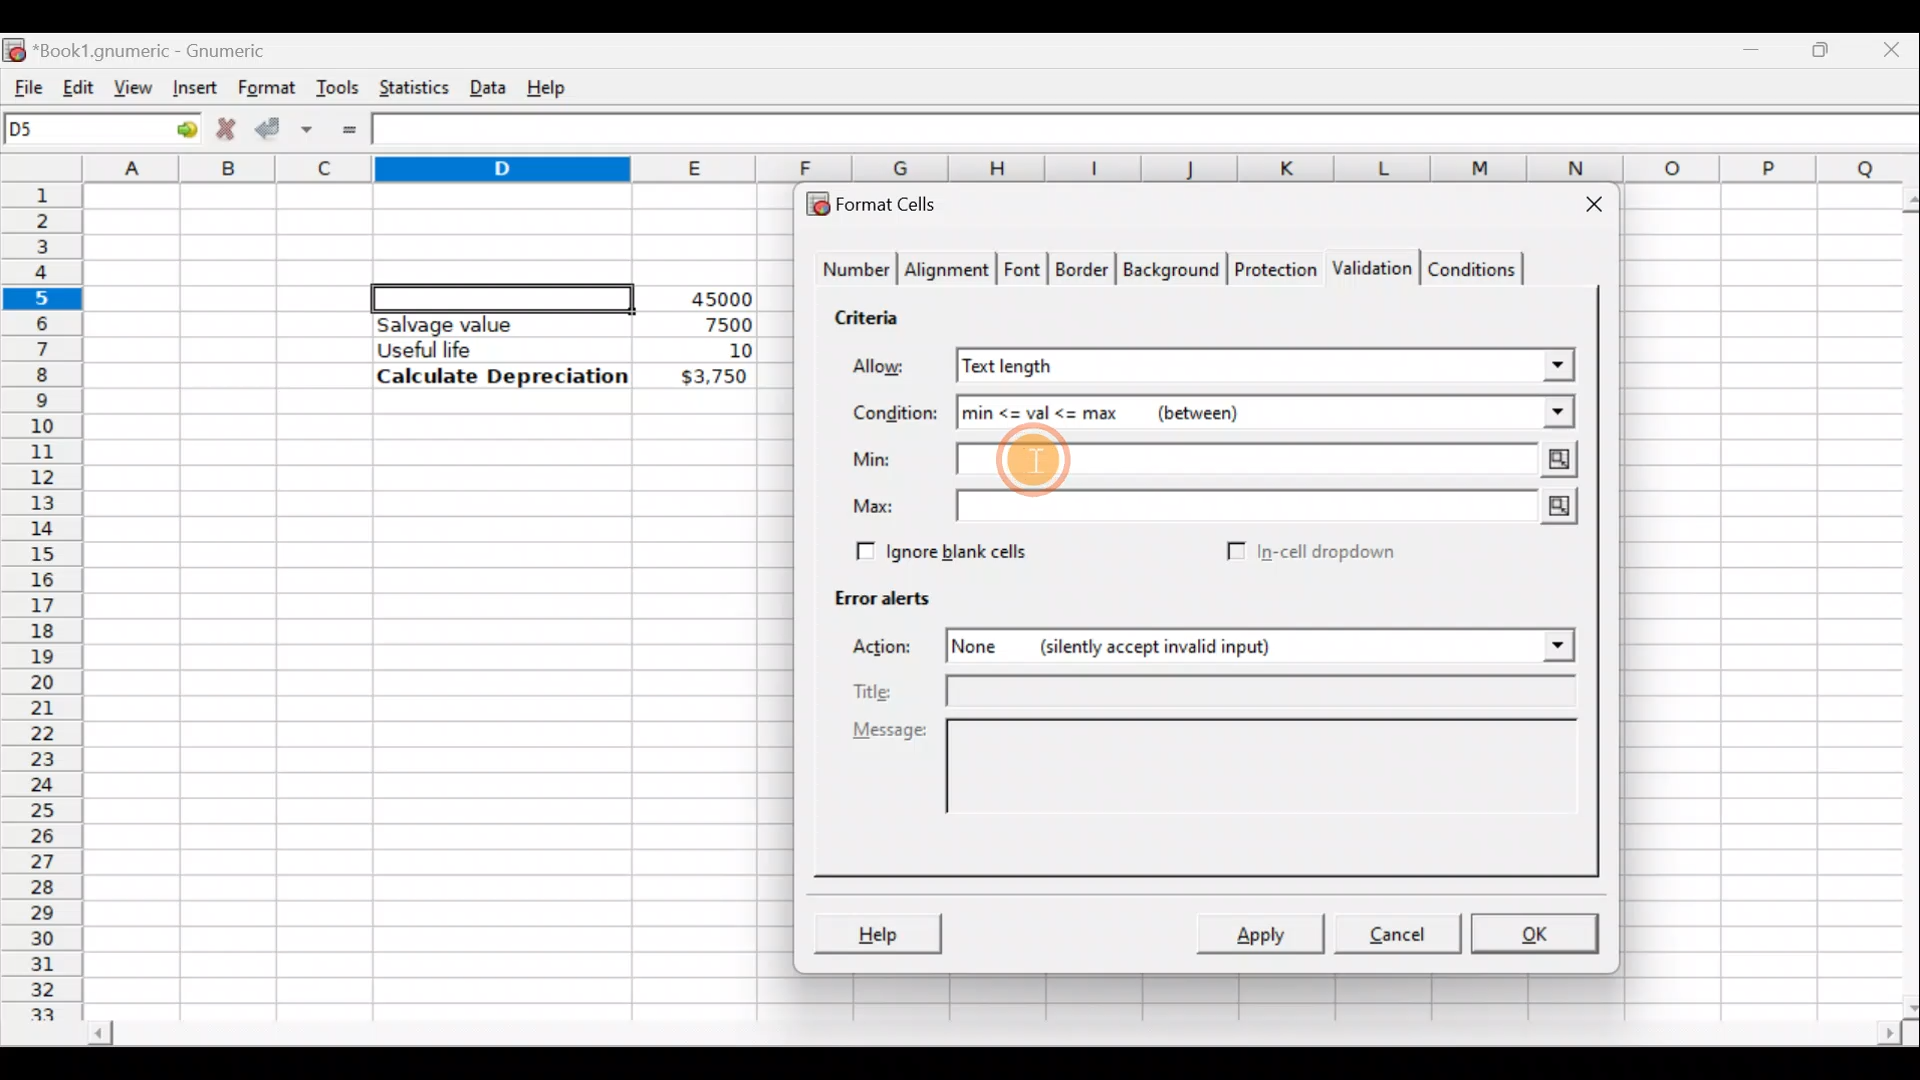 The image size is (1920, 1080). I want to click on Allow, so click(893, 369).